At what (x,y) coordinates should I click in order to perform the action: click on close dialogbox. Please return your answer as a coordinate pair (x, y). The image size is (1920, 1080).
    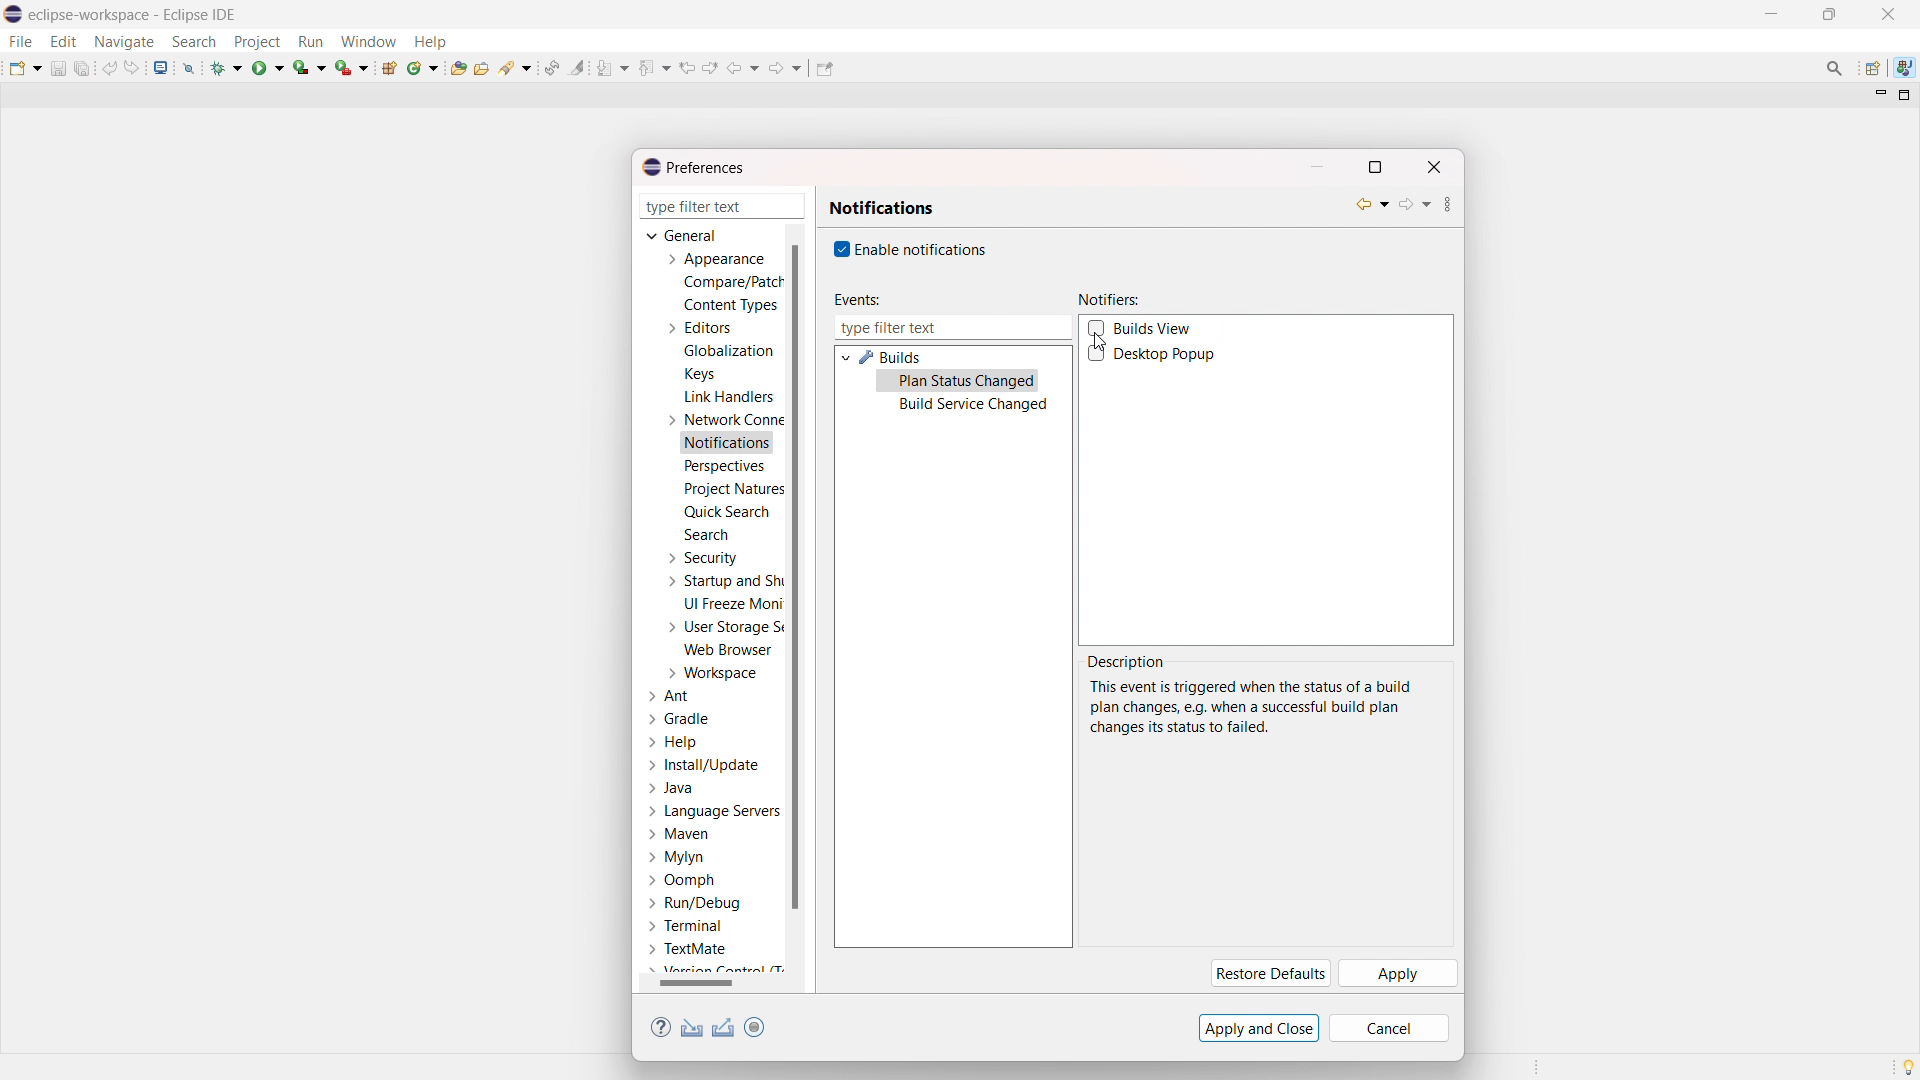
    Looking at the image, I should click on (1433, 167).